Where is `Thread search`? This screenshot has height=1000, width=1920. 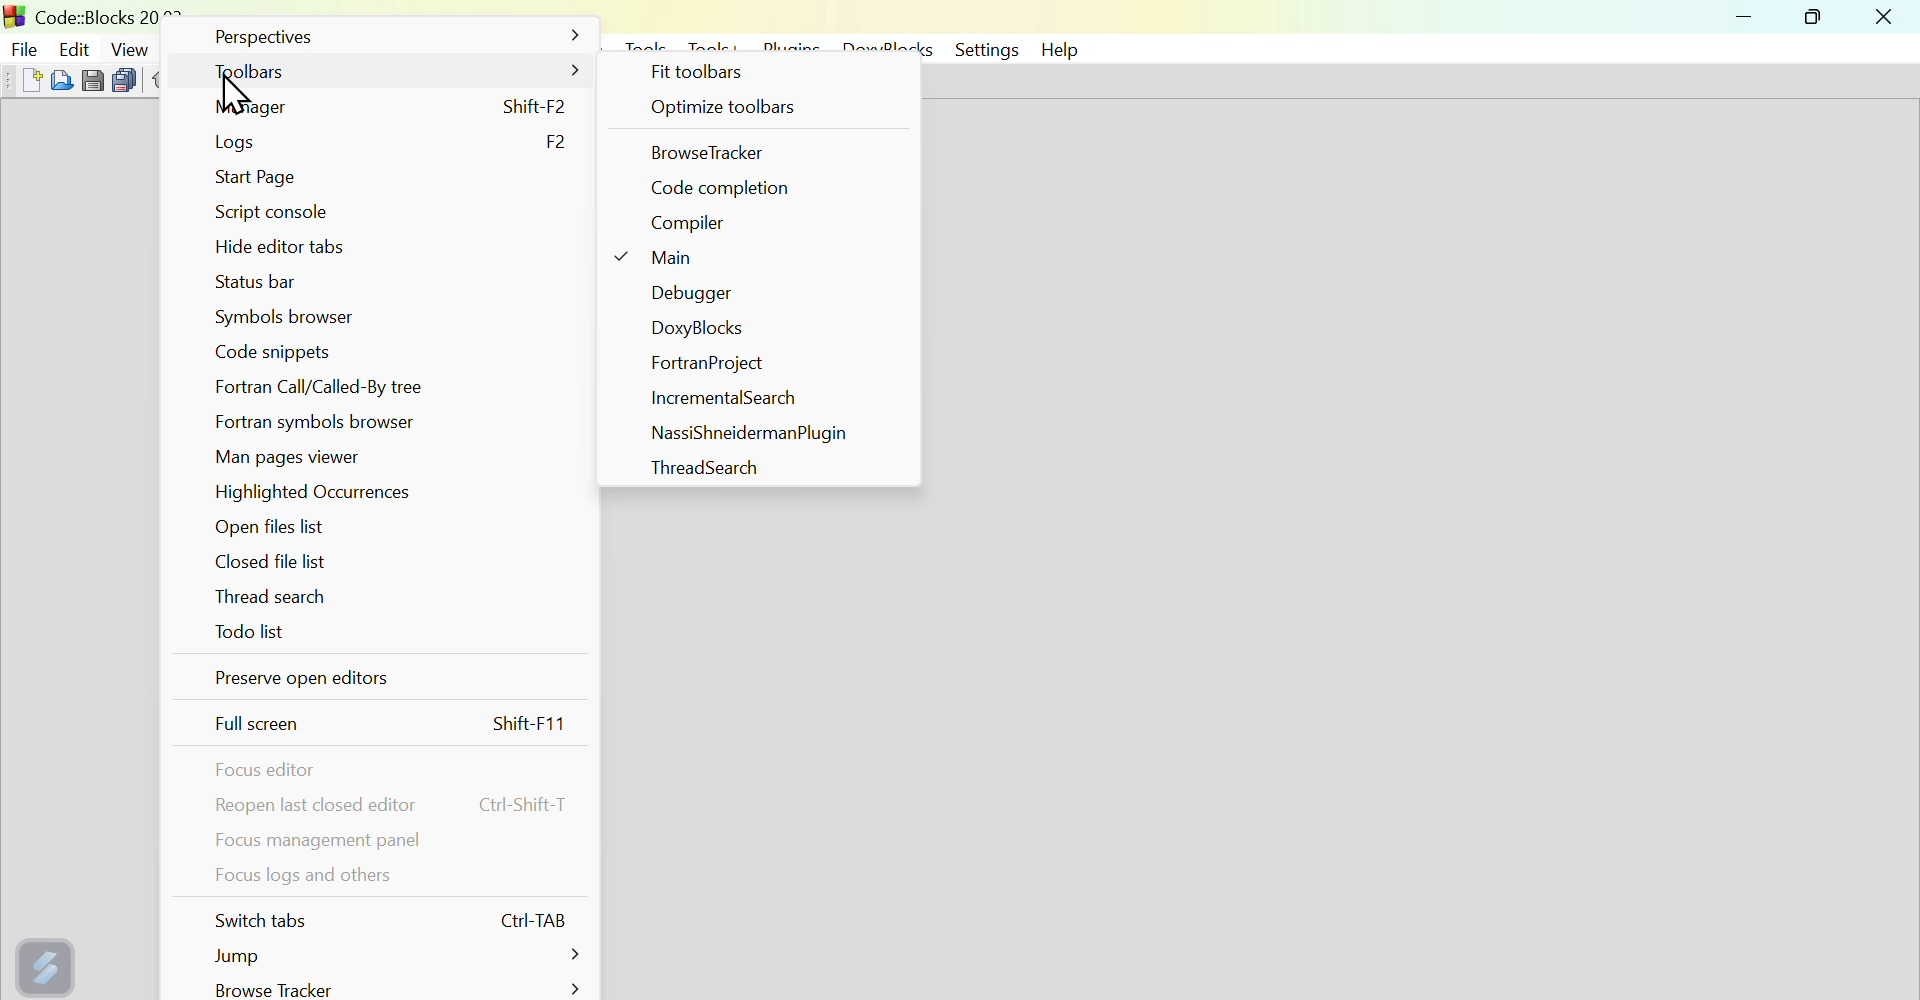
Thread search is located at coordinates (280, 600).